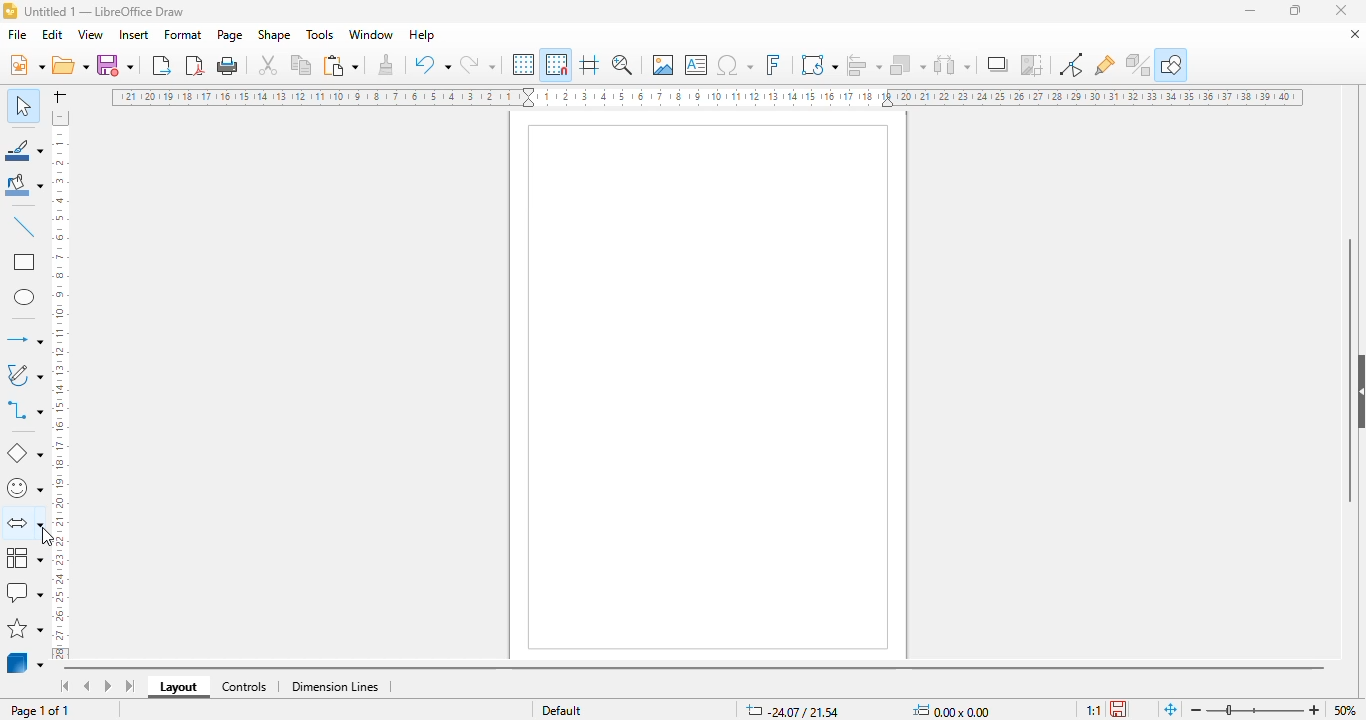 The width and height of the screenshot is (1366, 720). Describe the element at coordinates (562, 710) in the screenshot. I see `default` at that location.